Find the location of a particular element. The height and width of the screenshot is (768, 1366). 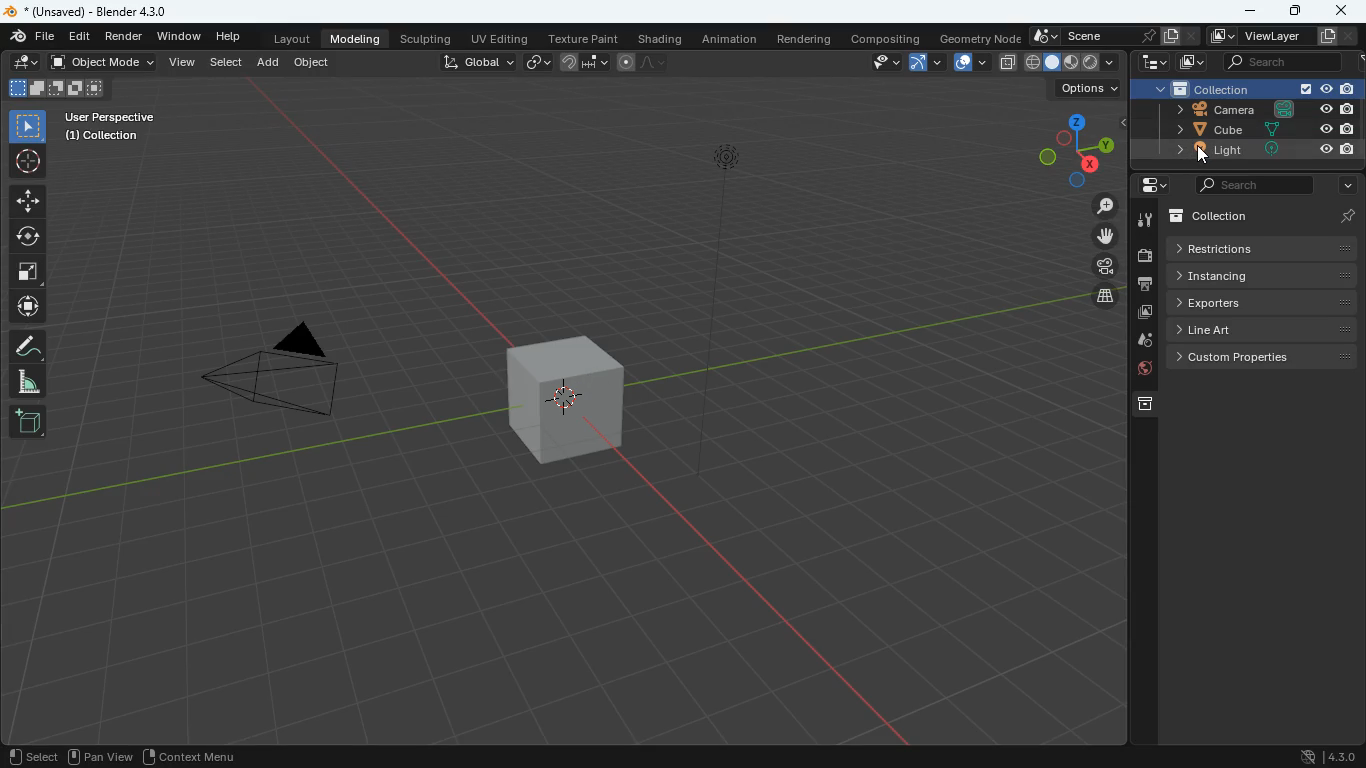

scene is located at coordinates (1106, 37).